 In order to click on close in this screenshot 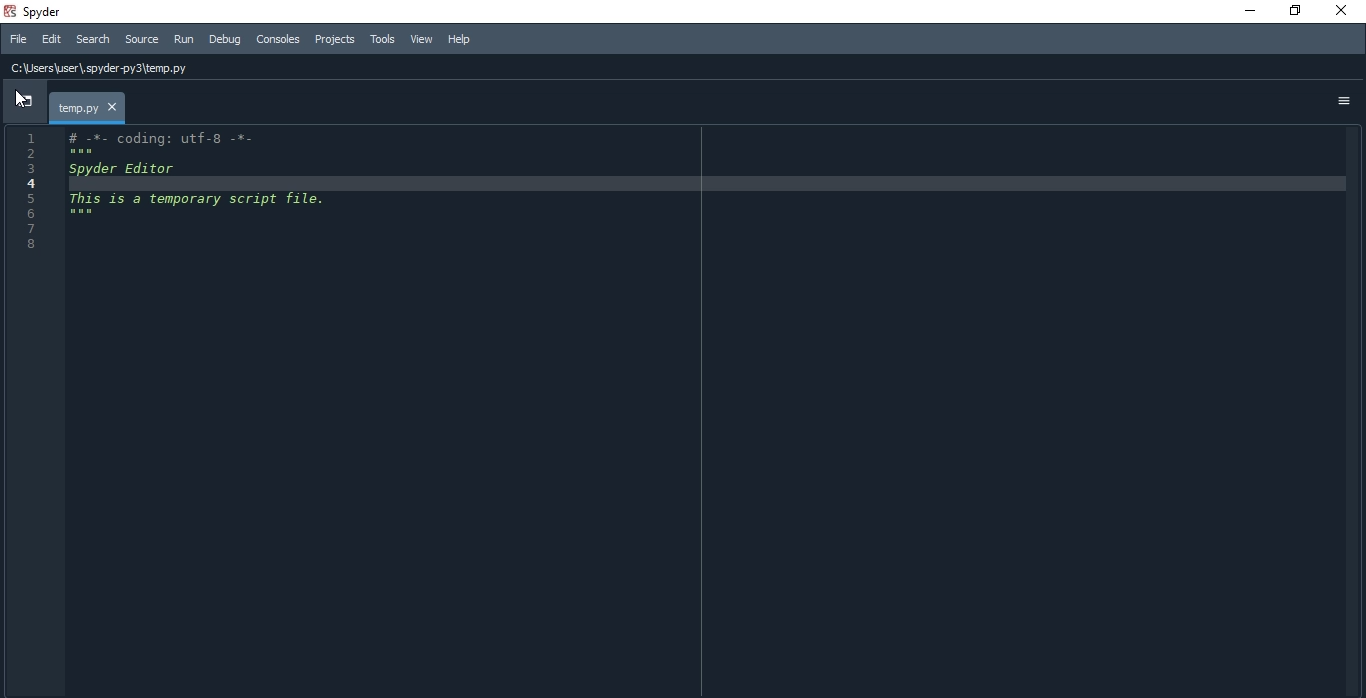, I will do `click(1343, 9)`.